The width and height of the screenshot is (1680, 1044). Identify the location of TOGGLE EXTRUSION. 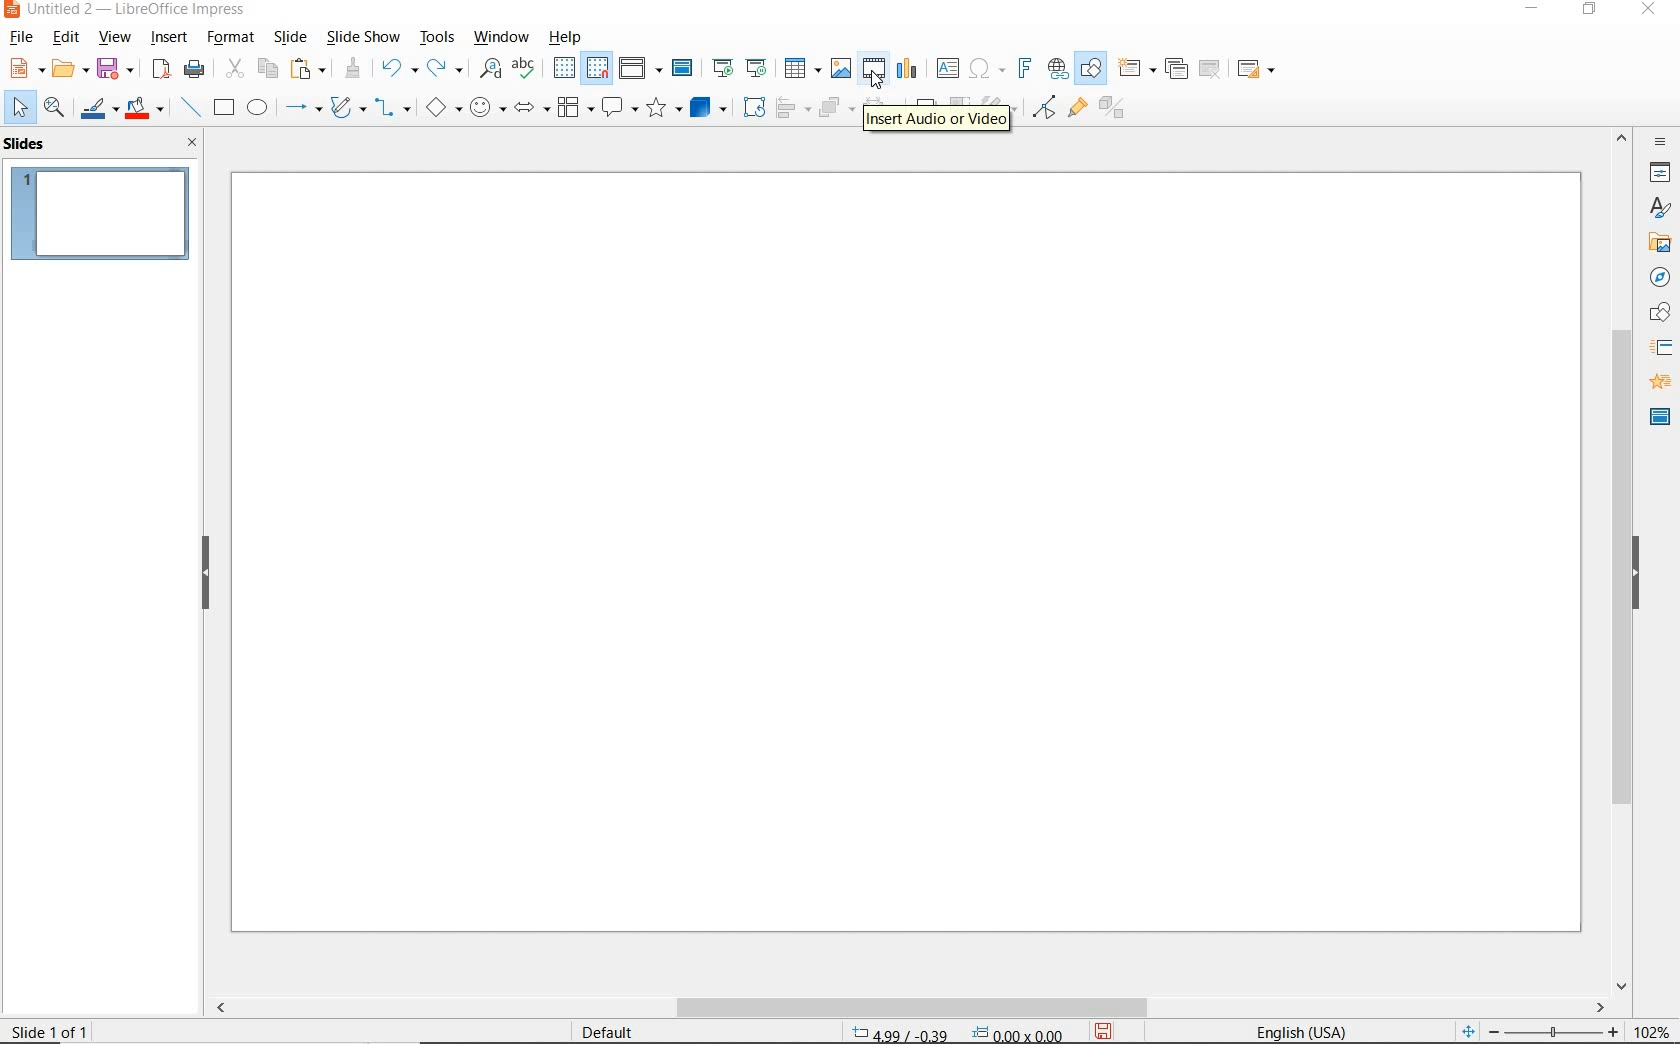
(1113, 109).